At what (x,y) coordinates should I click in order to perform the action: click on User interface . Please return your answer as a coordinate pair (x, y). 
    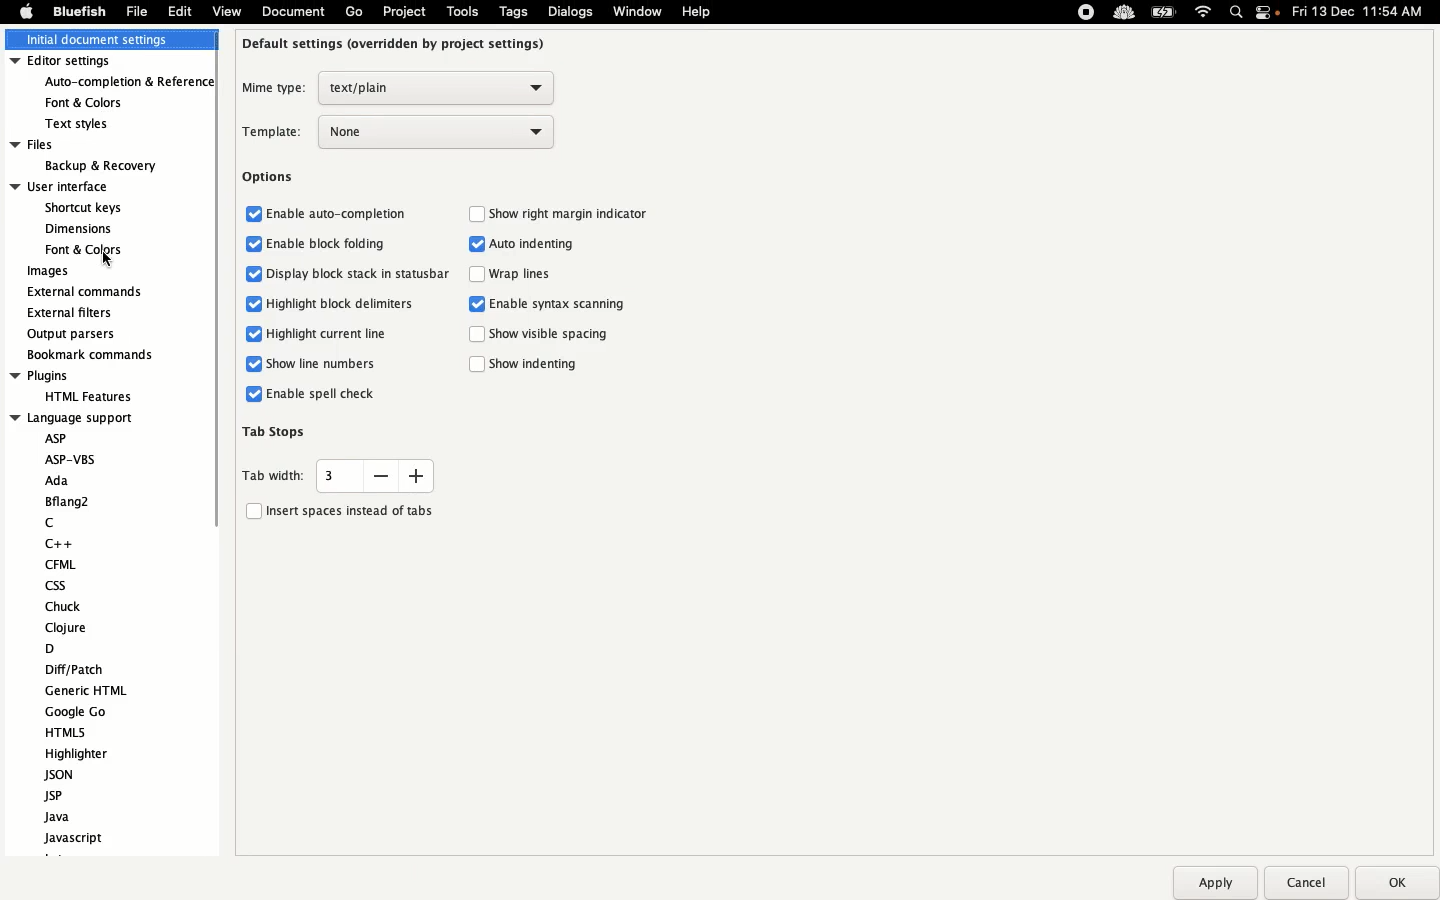
    Looking at the image, I should click on (78, 186).